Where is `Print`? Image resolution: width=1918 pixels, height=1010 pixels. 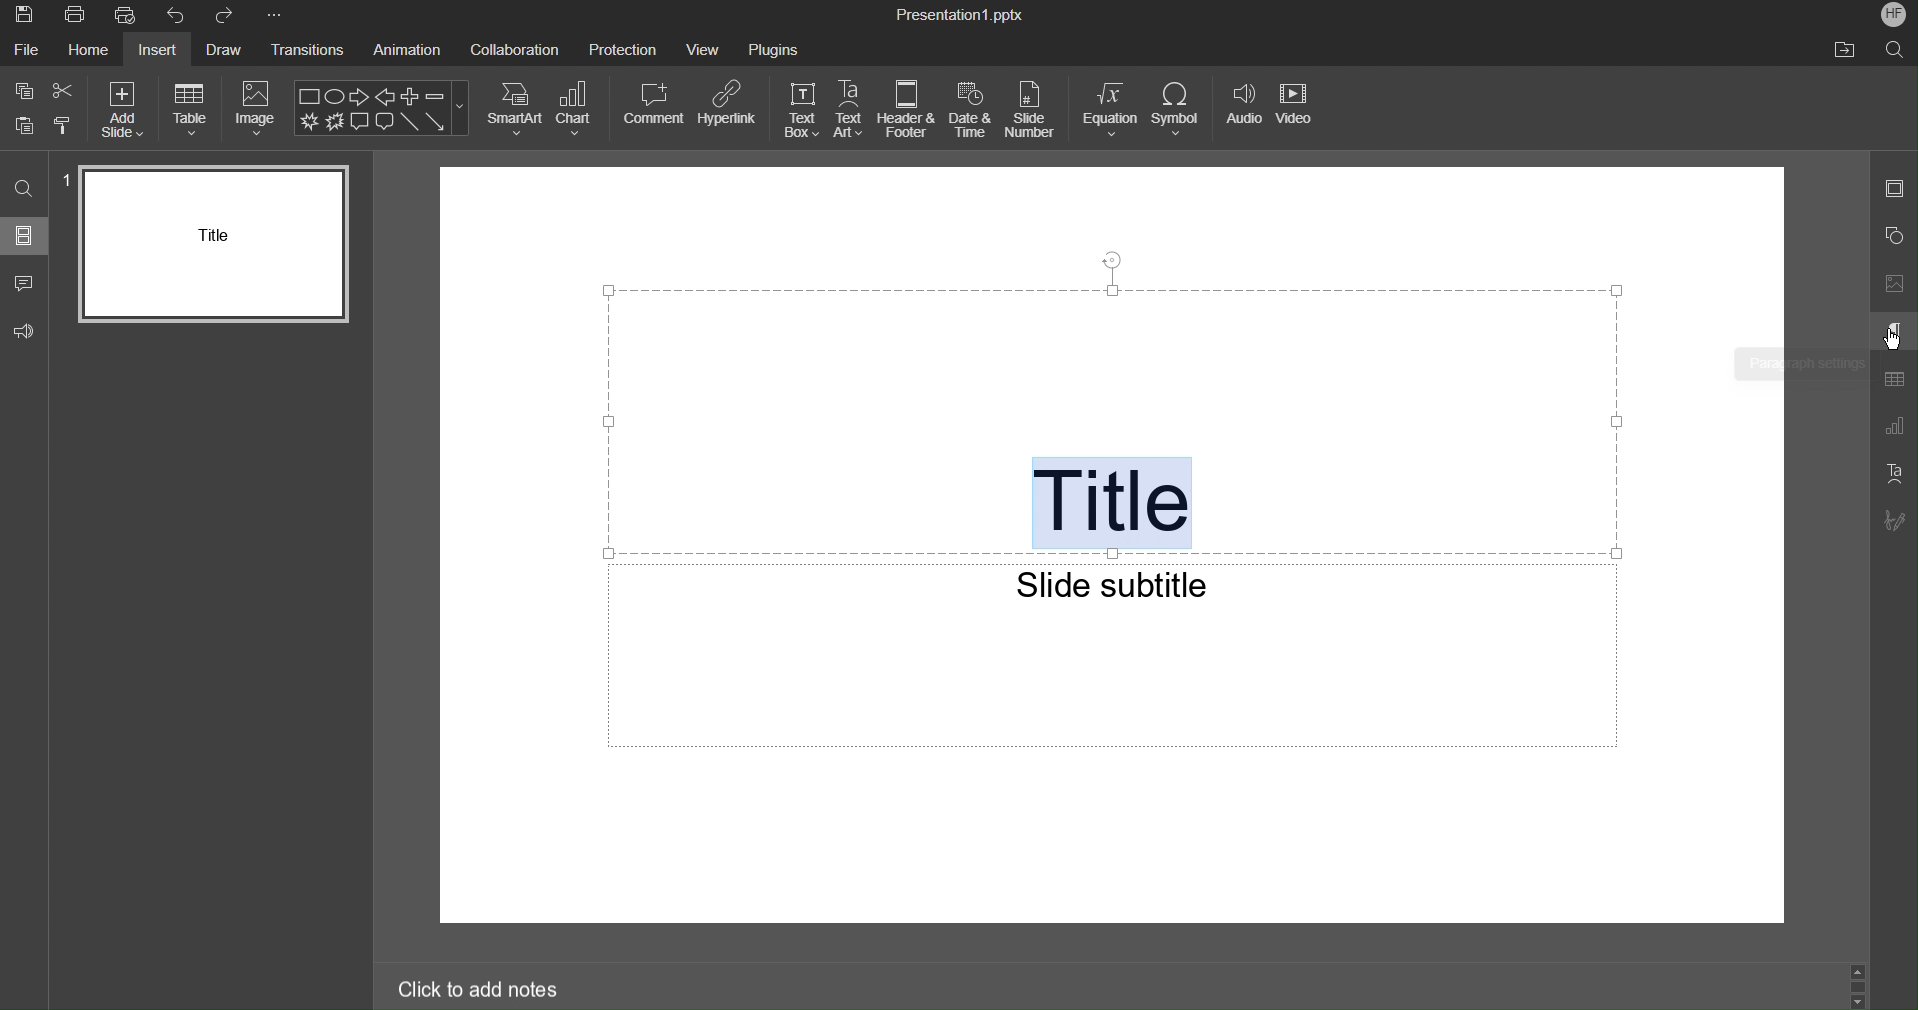 Print is located at coordinates (74, 17).